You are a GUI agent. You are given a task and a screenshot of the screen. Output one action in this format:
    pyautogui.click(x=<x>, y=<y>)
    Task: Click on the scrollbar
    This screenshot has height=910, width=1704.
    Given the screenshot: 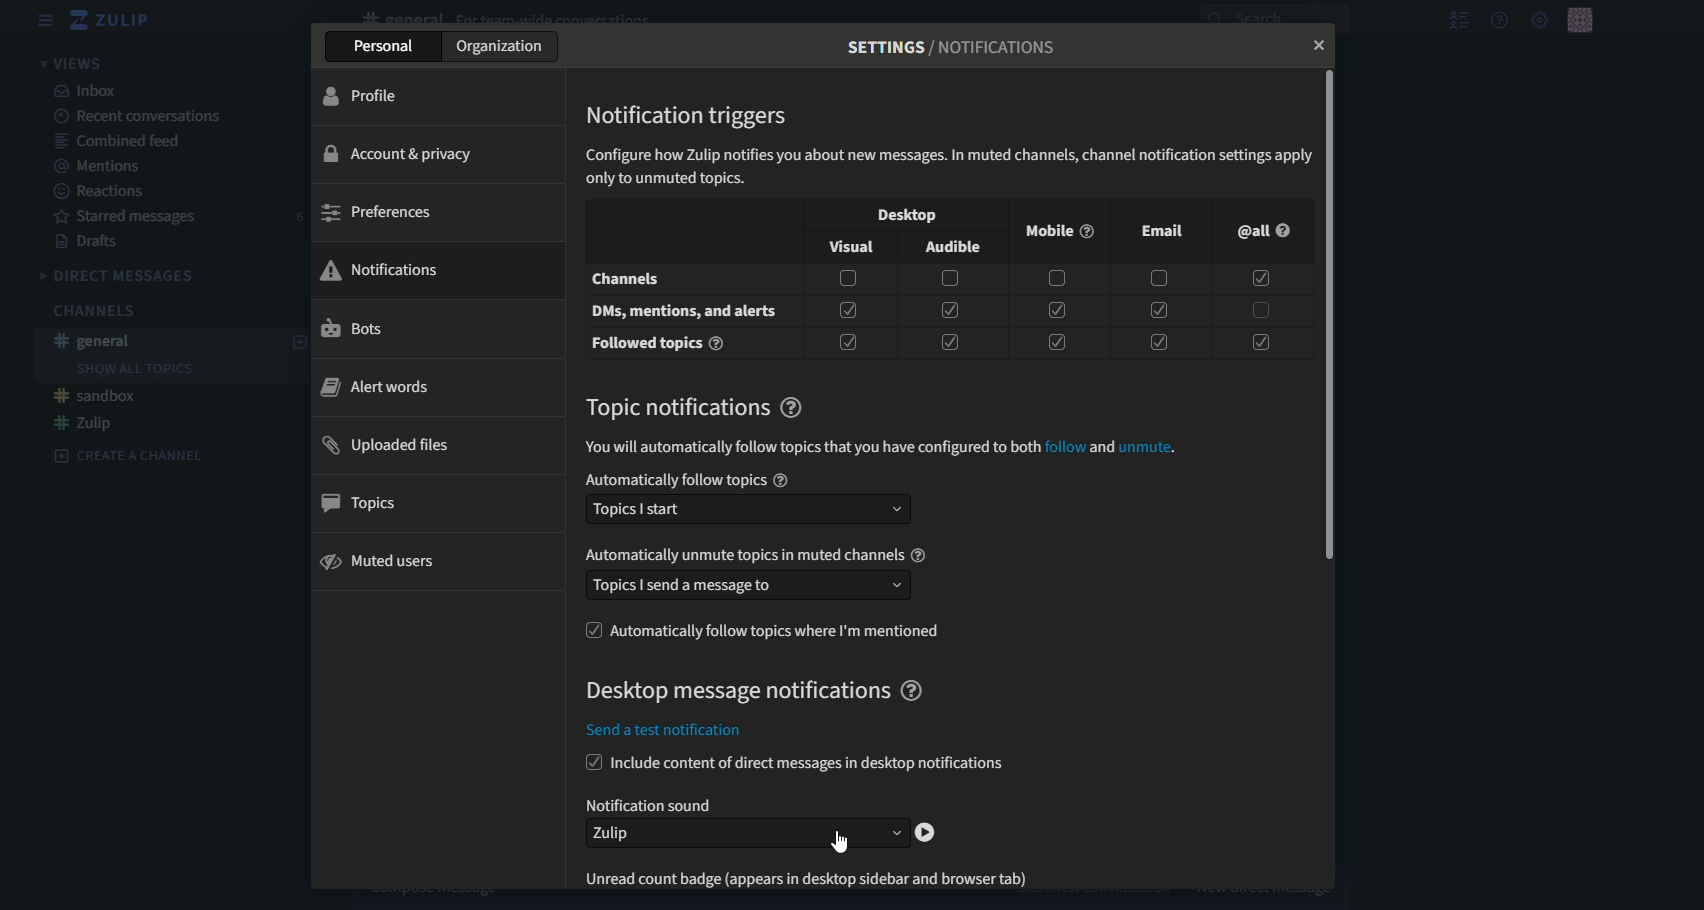 What is the action you would take?
    pyautogui.click(x=1329, y=314)
    